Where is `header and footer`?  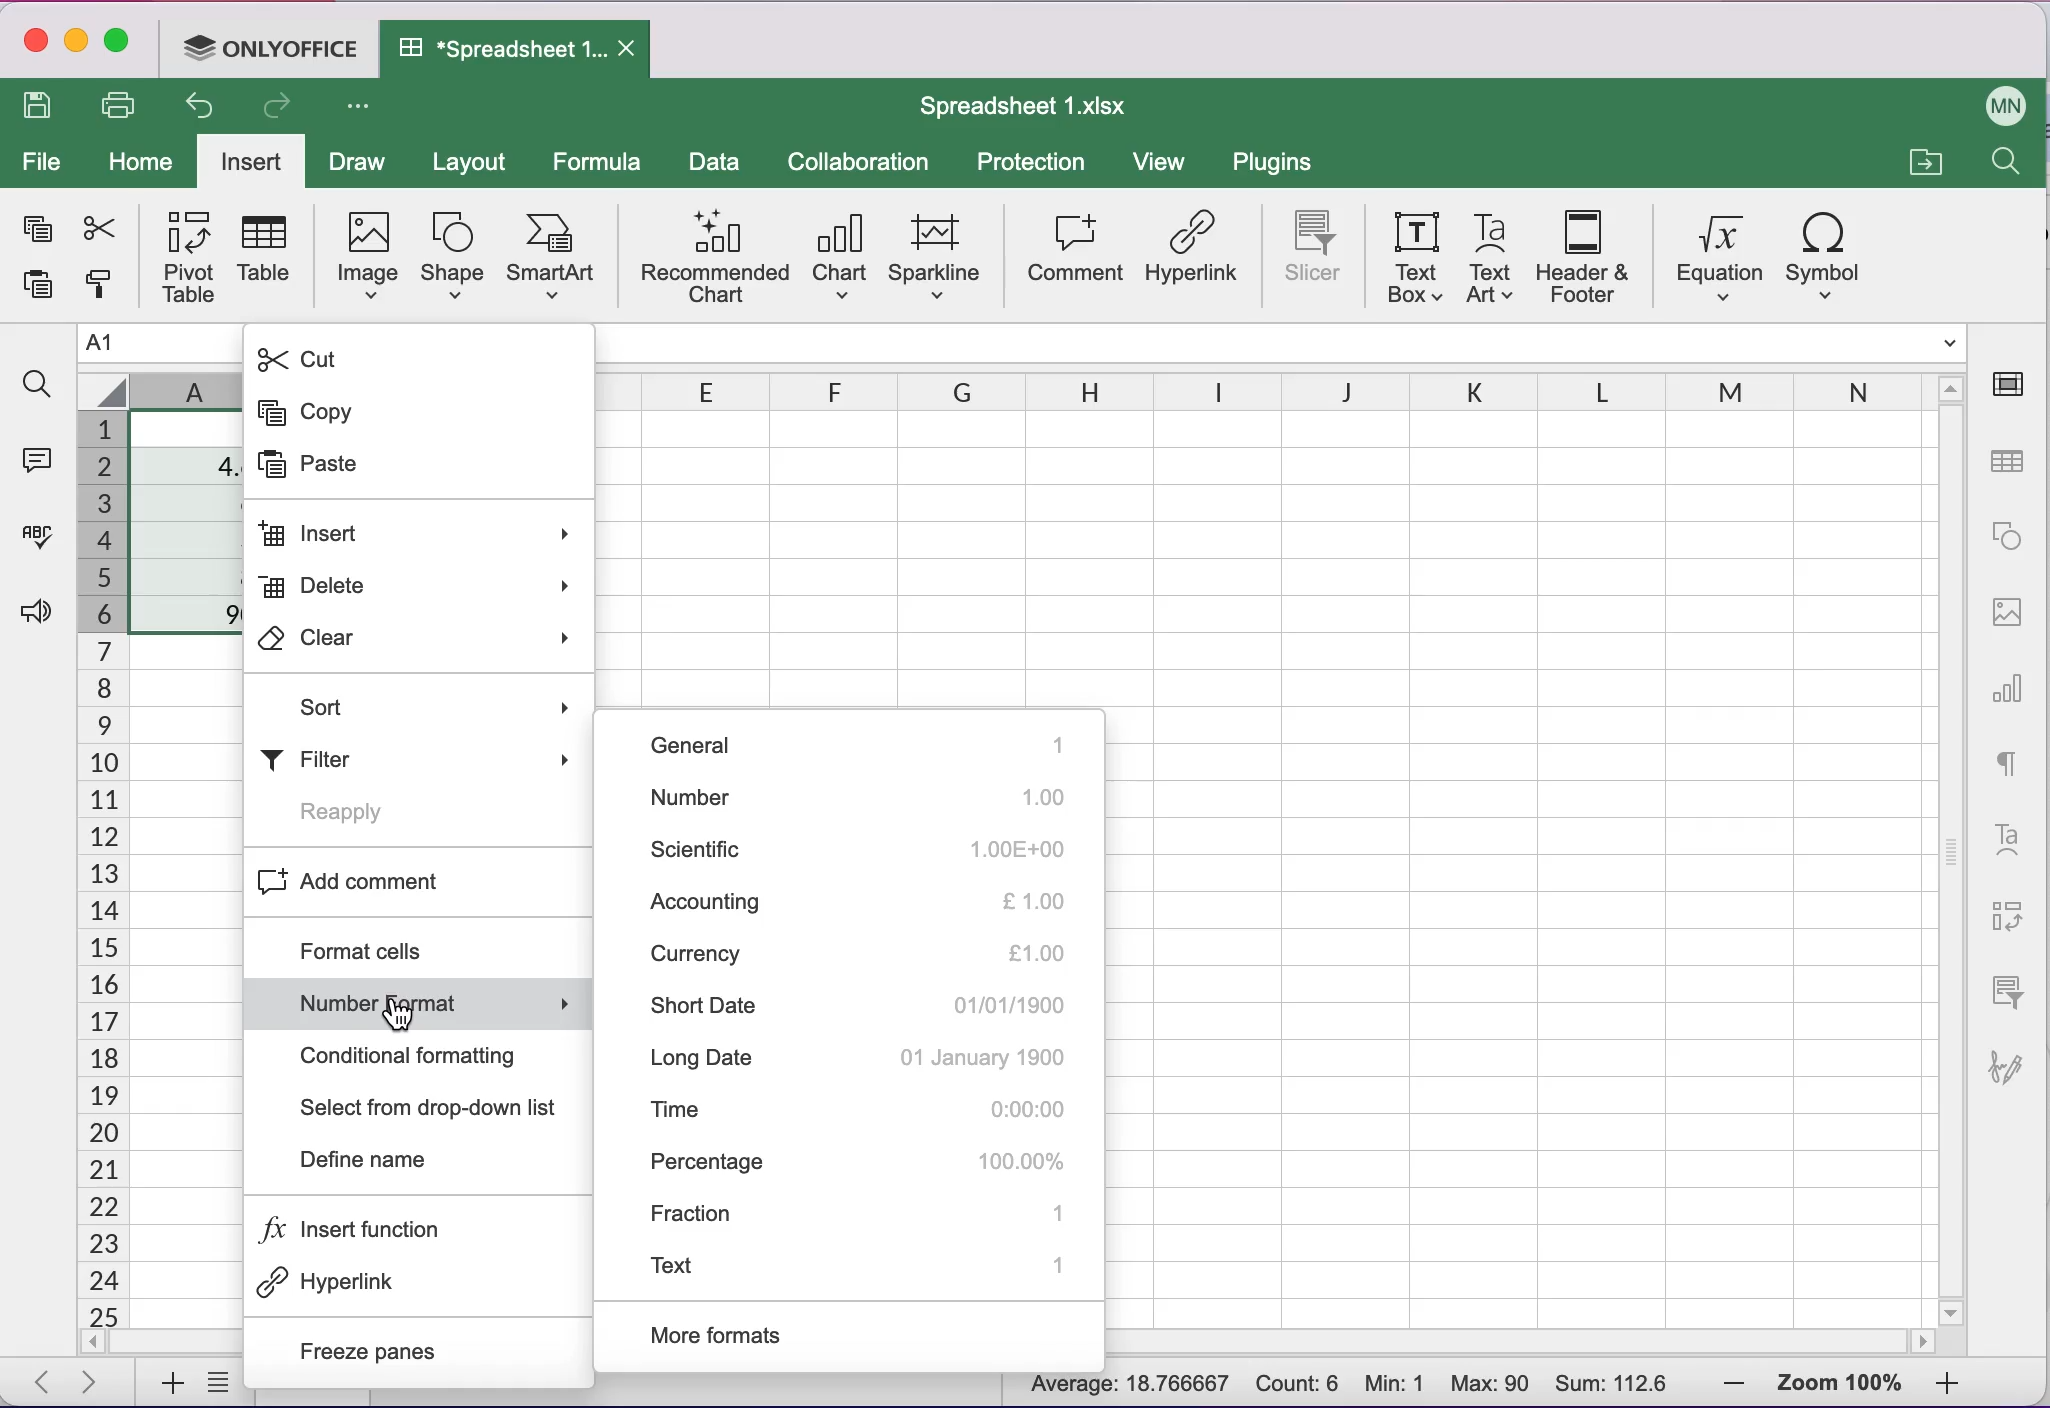 header and footer is located at coordinates (1582, 257).